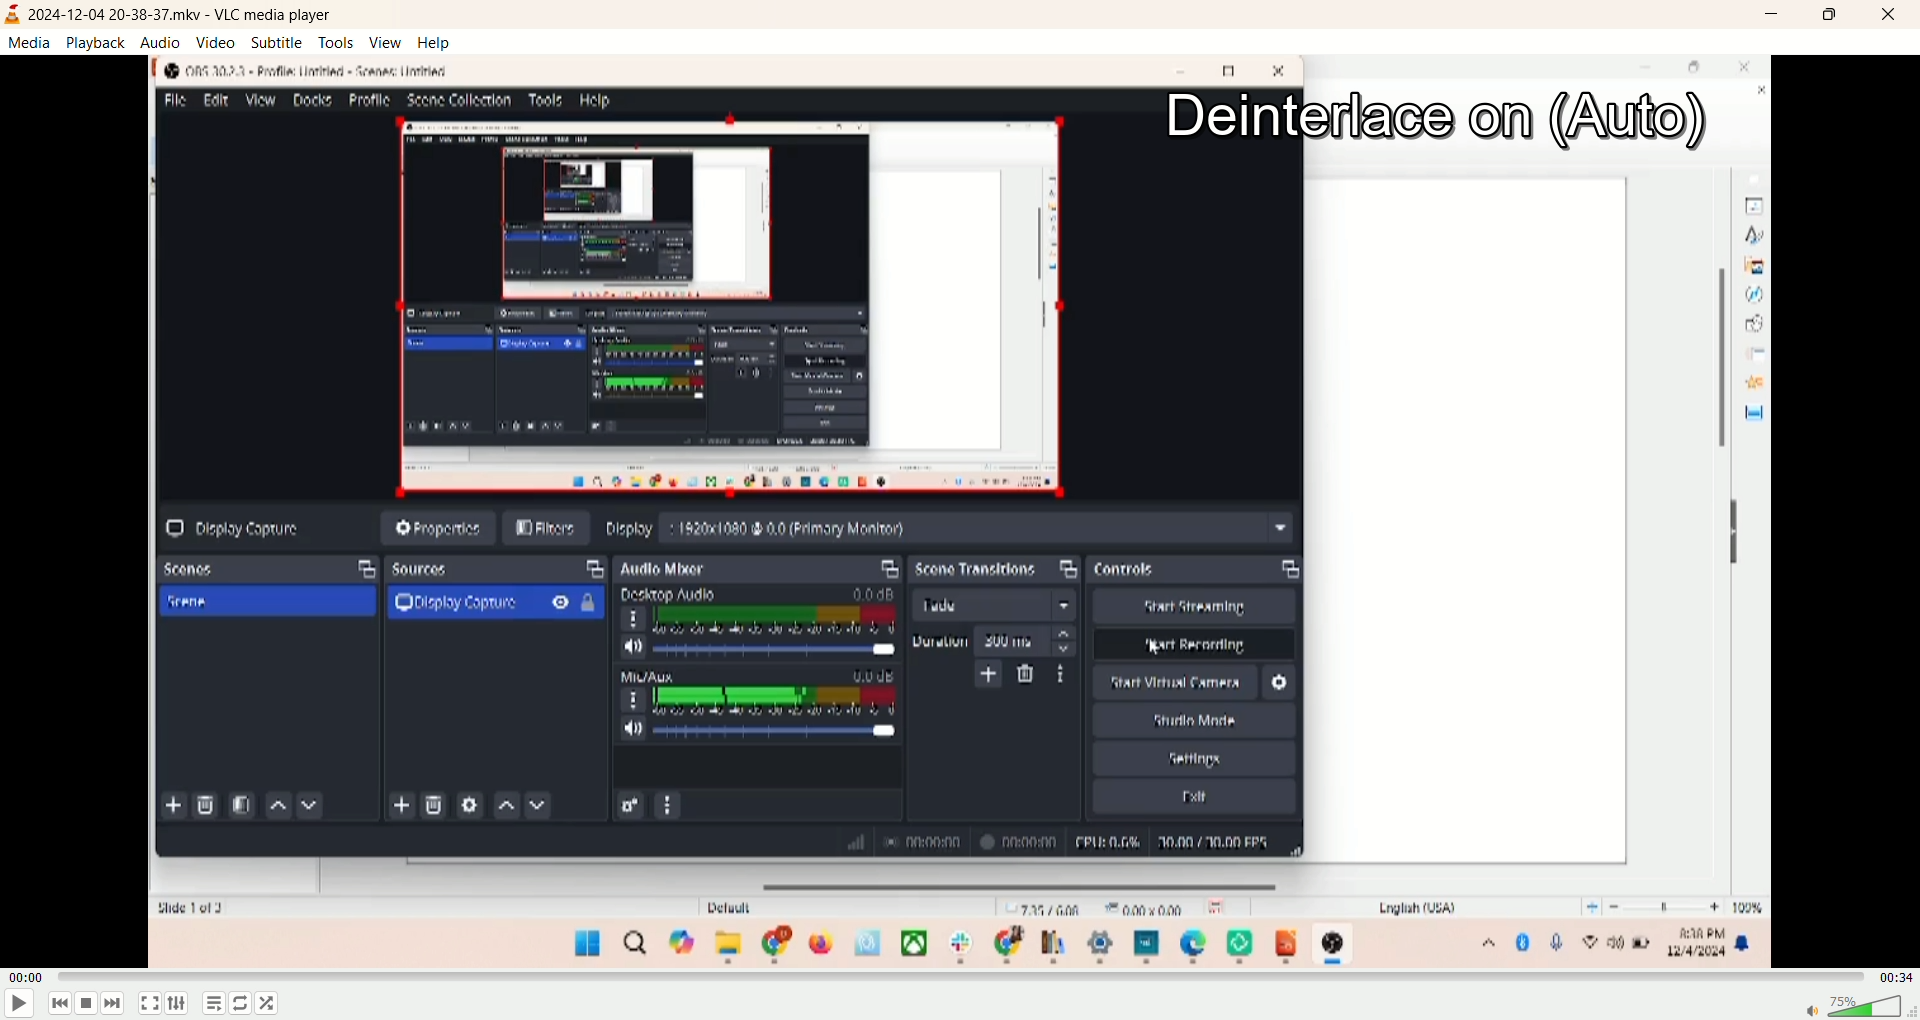  What do you see at coordinates (274, 1005) in the screenshot?
I see `loop` at bounding box center [274, 1005].